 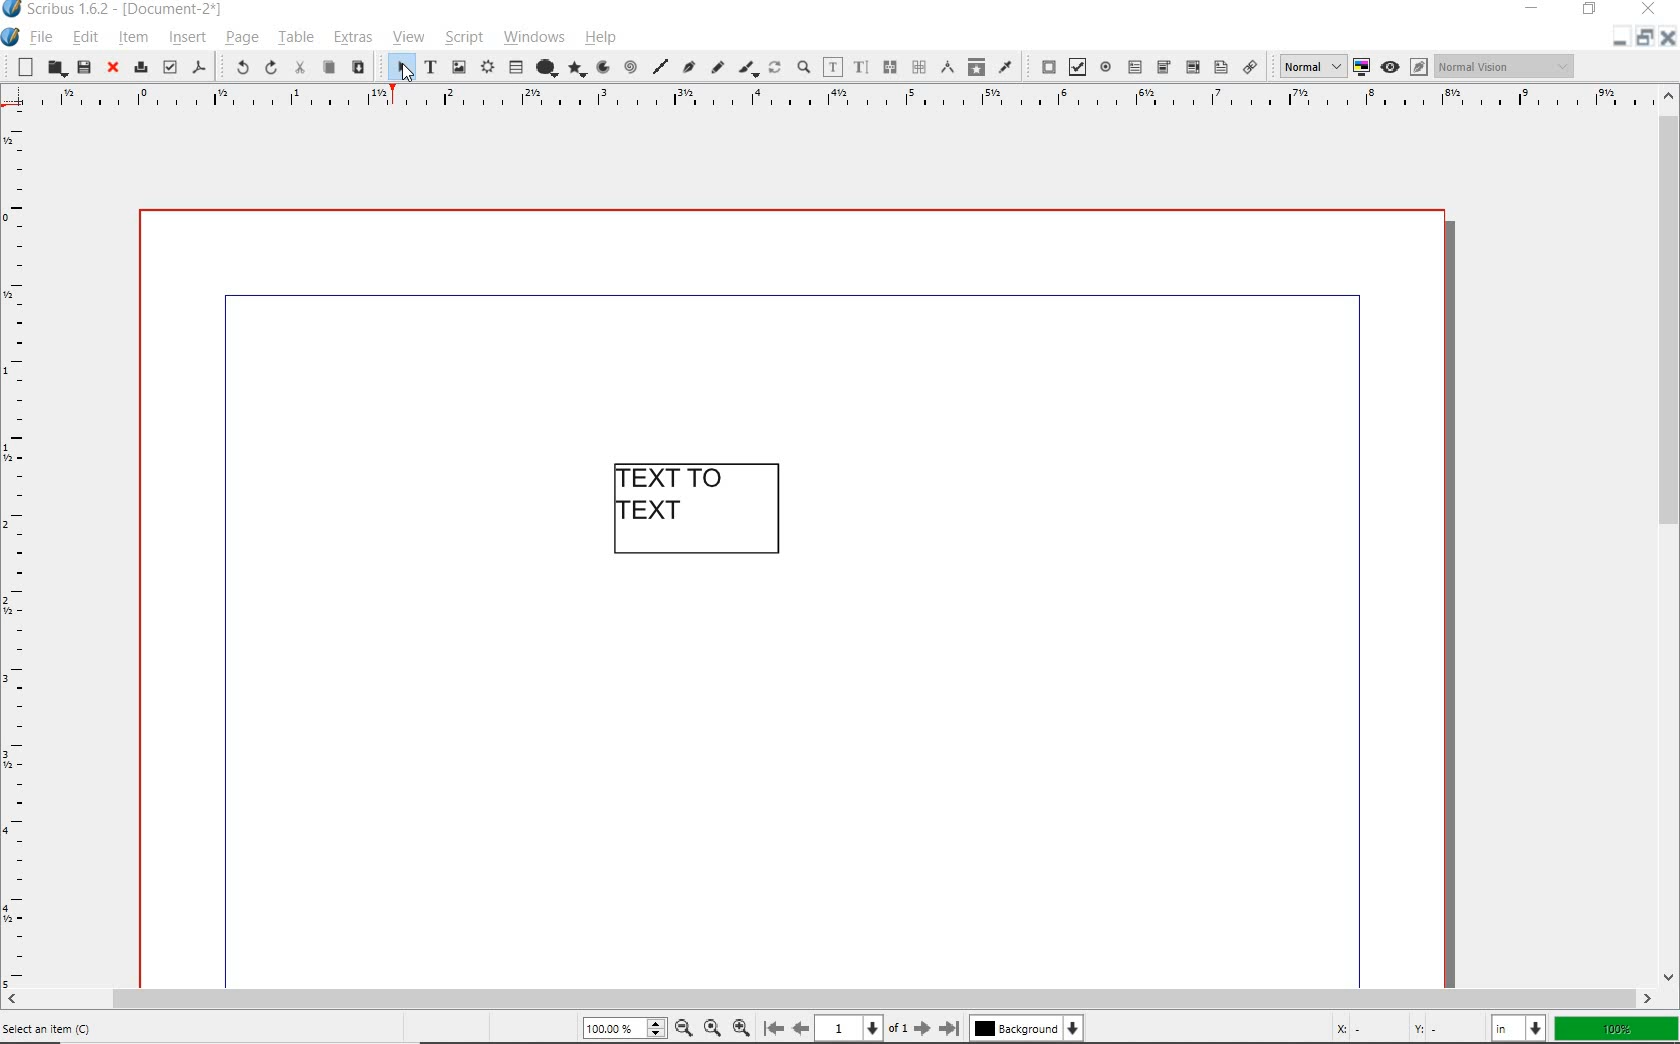 What do you see at coordinates (1647, 41) in the screenshot?
I see `restore` at bounding box center [1647, 41].